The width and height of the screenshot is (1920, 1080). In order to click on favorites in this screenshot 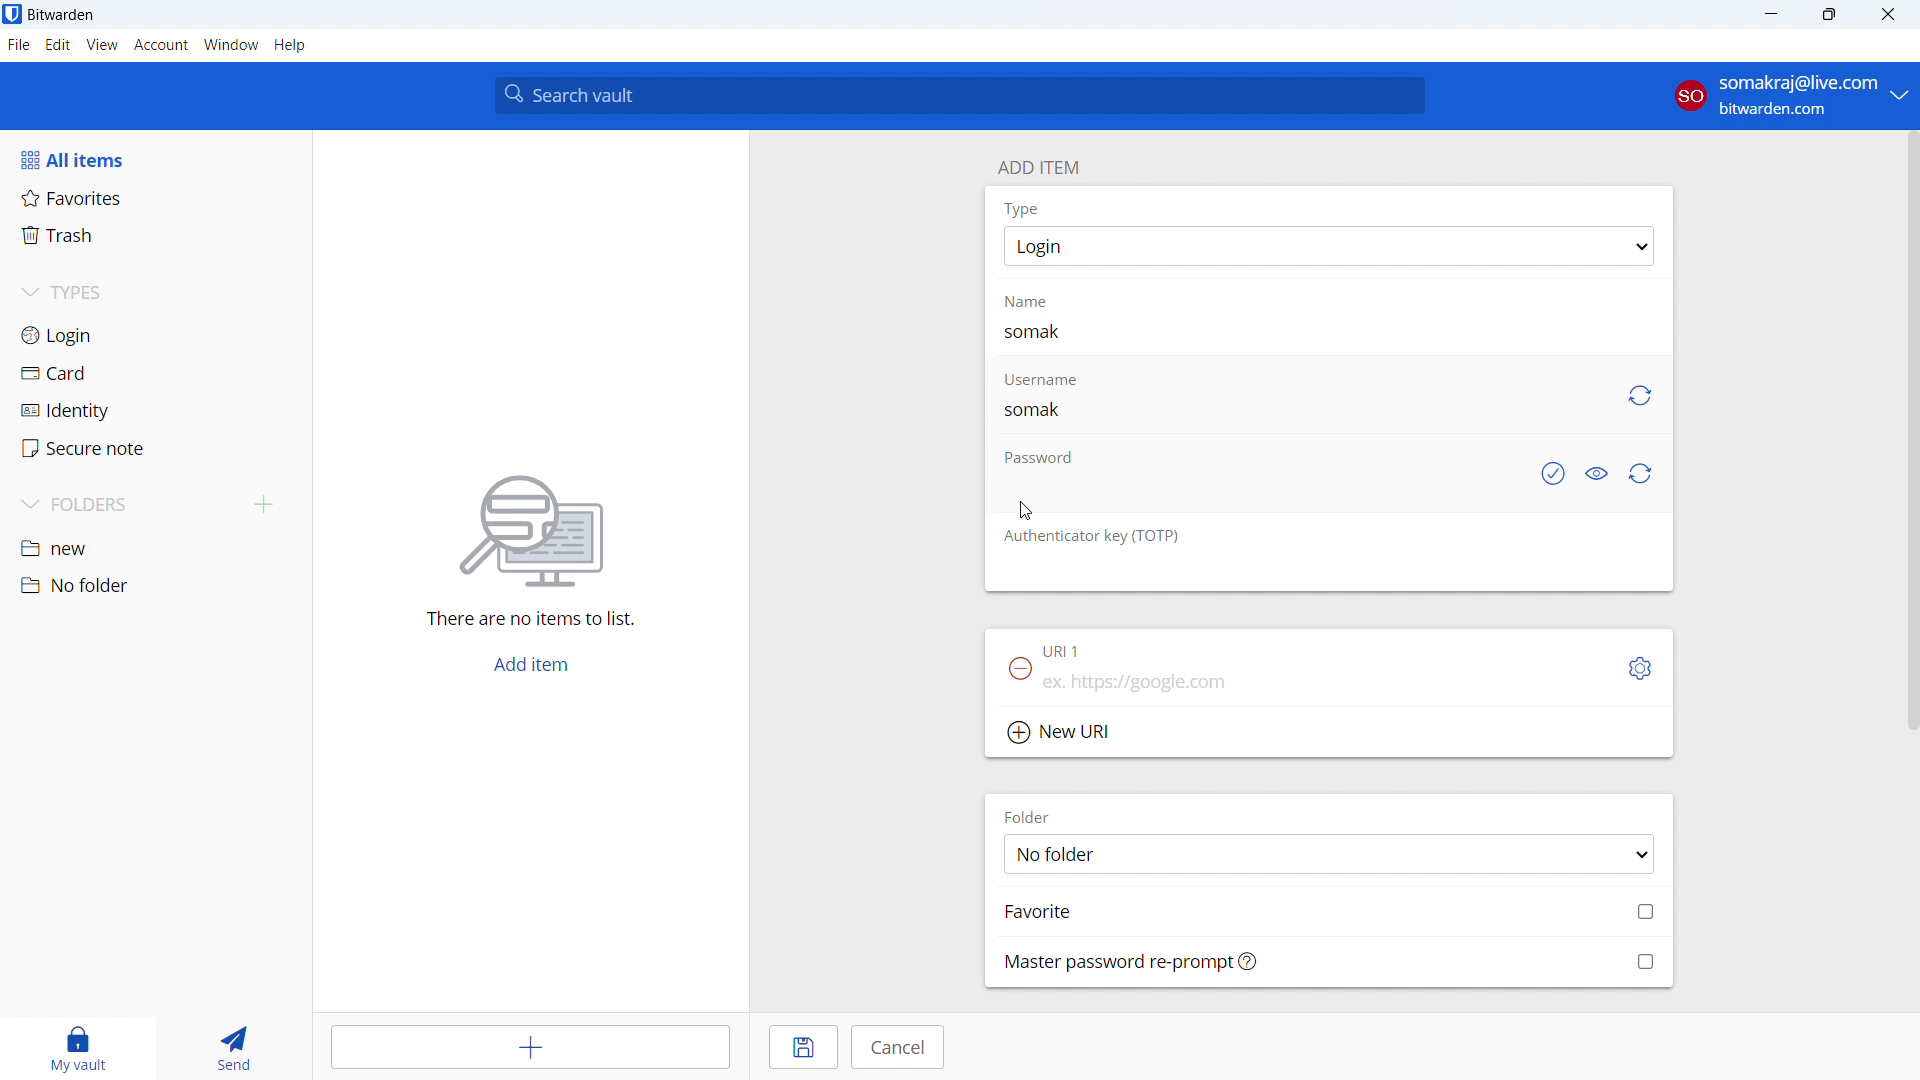, I will do `click(156, 197)`.